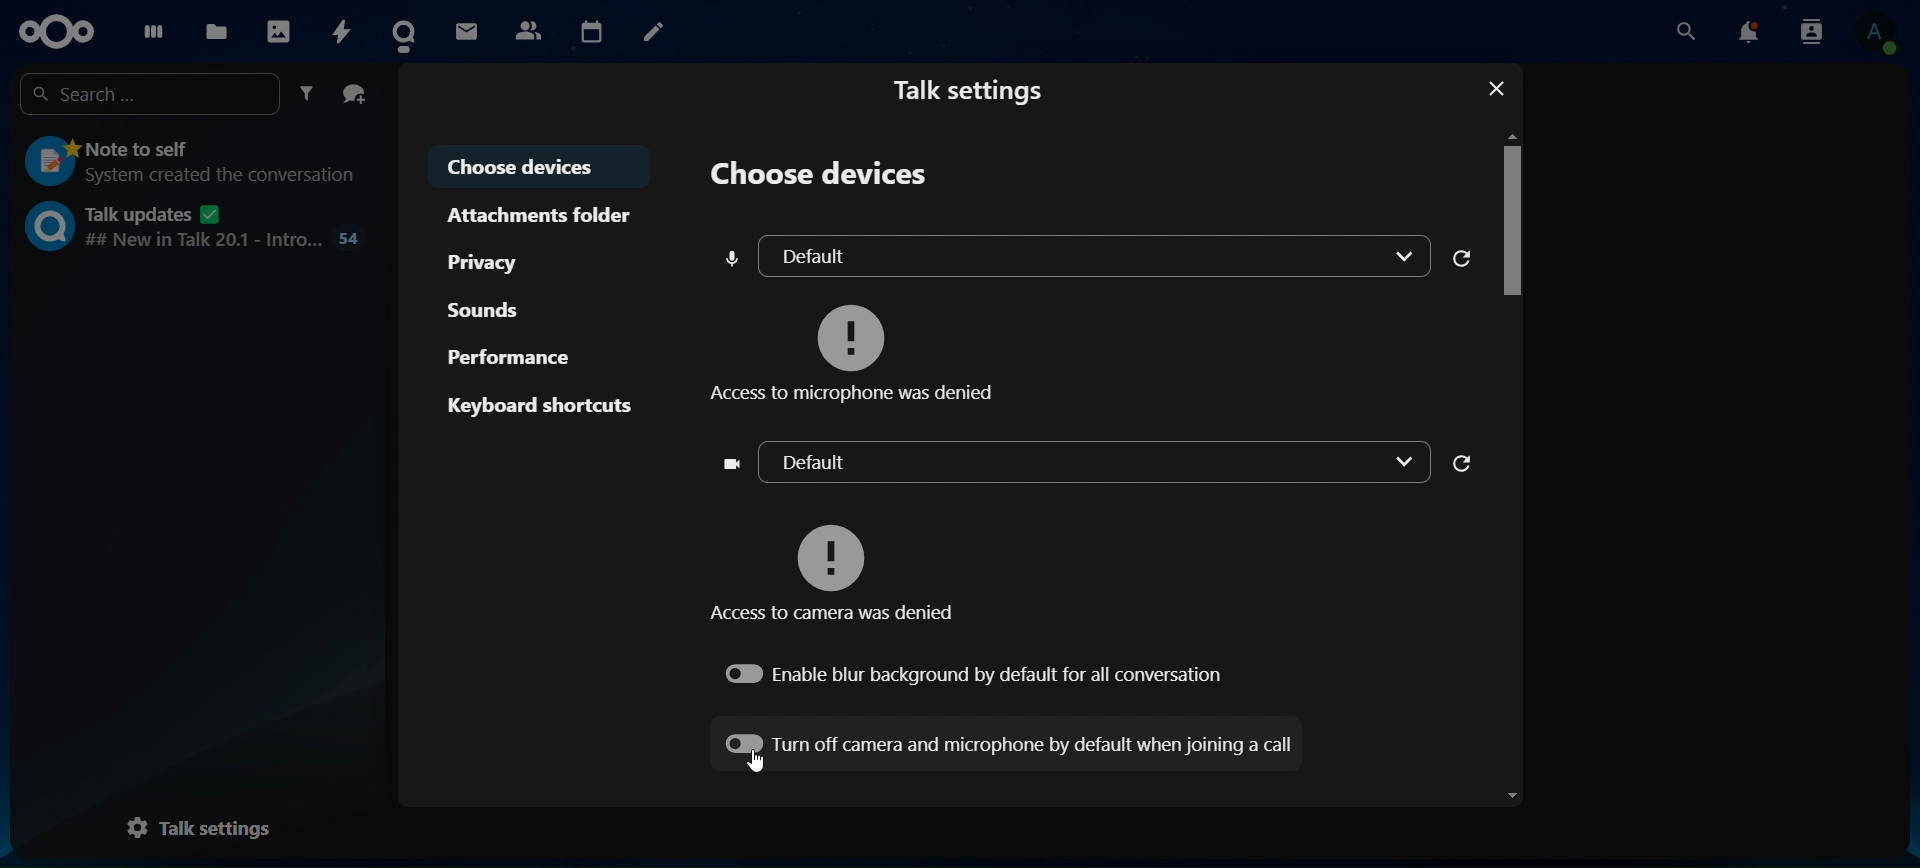 The width and height of the screenshot is (1920, 868). What do you see at coordinates (467, 29) in the screenshot?
I see `mail` at bounding box center [467, 29].